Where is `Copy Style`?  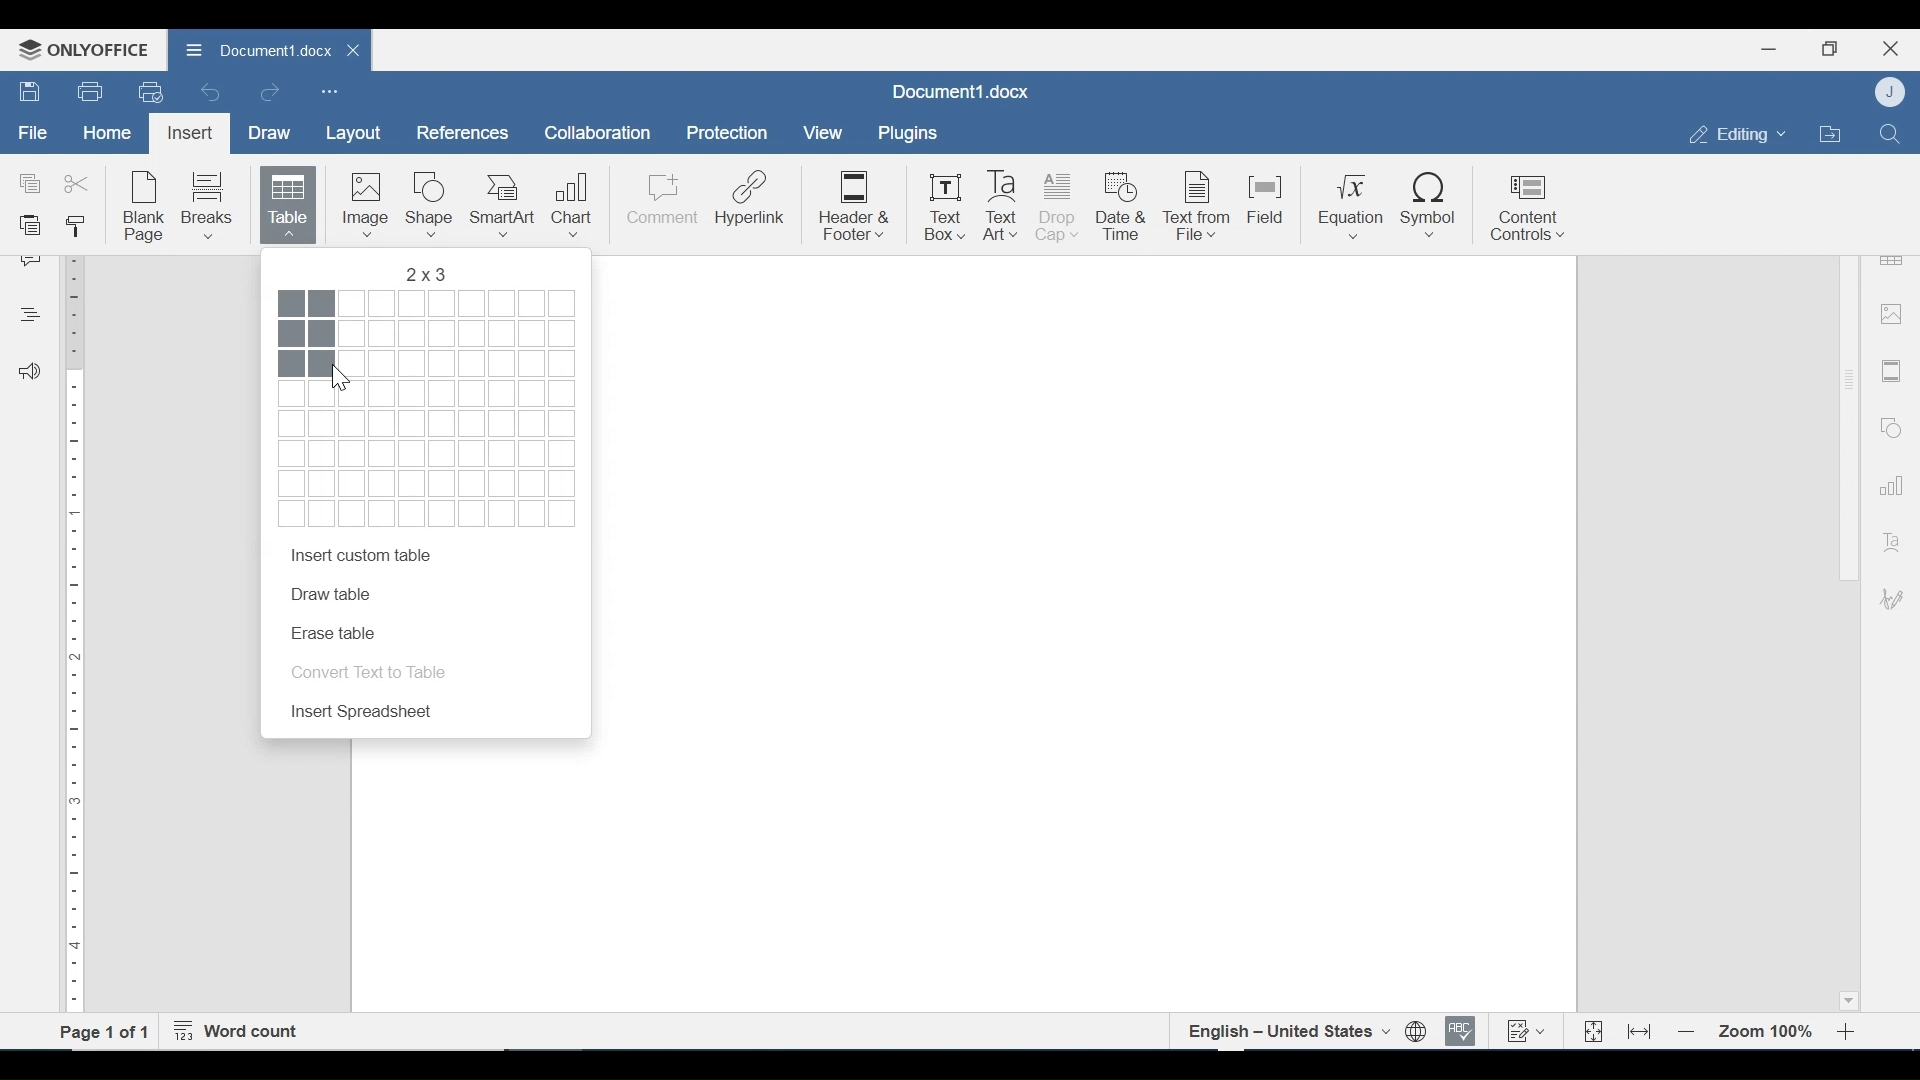
Copy Style is located at coordinates (79, 226).